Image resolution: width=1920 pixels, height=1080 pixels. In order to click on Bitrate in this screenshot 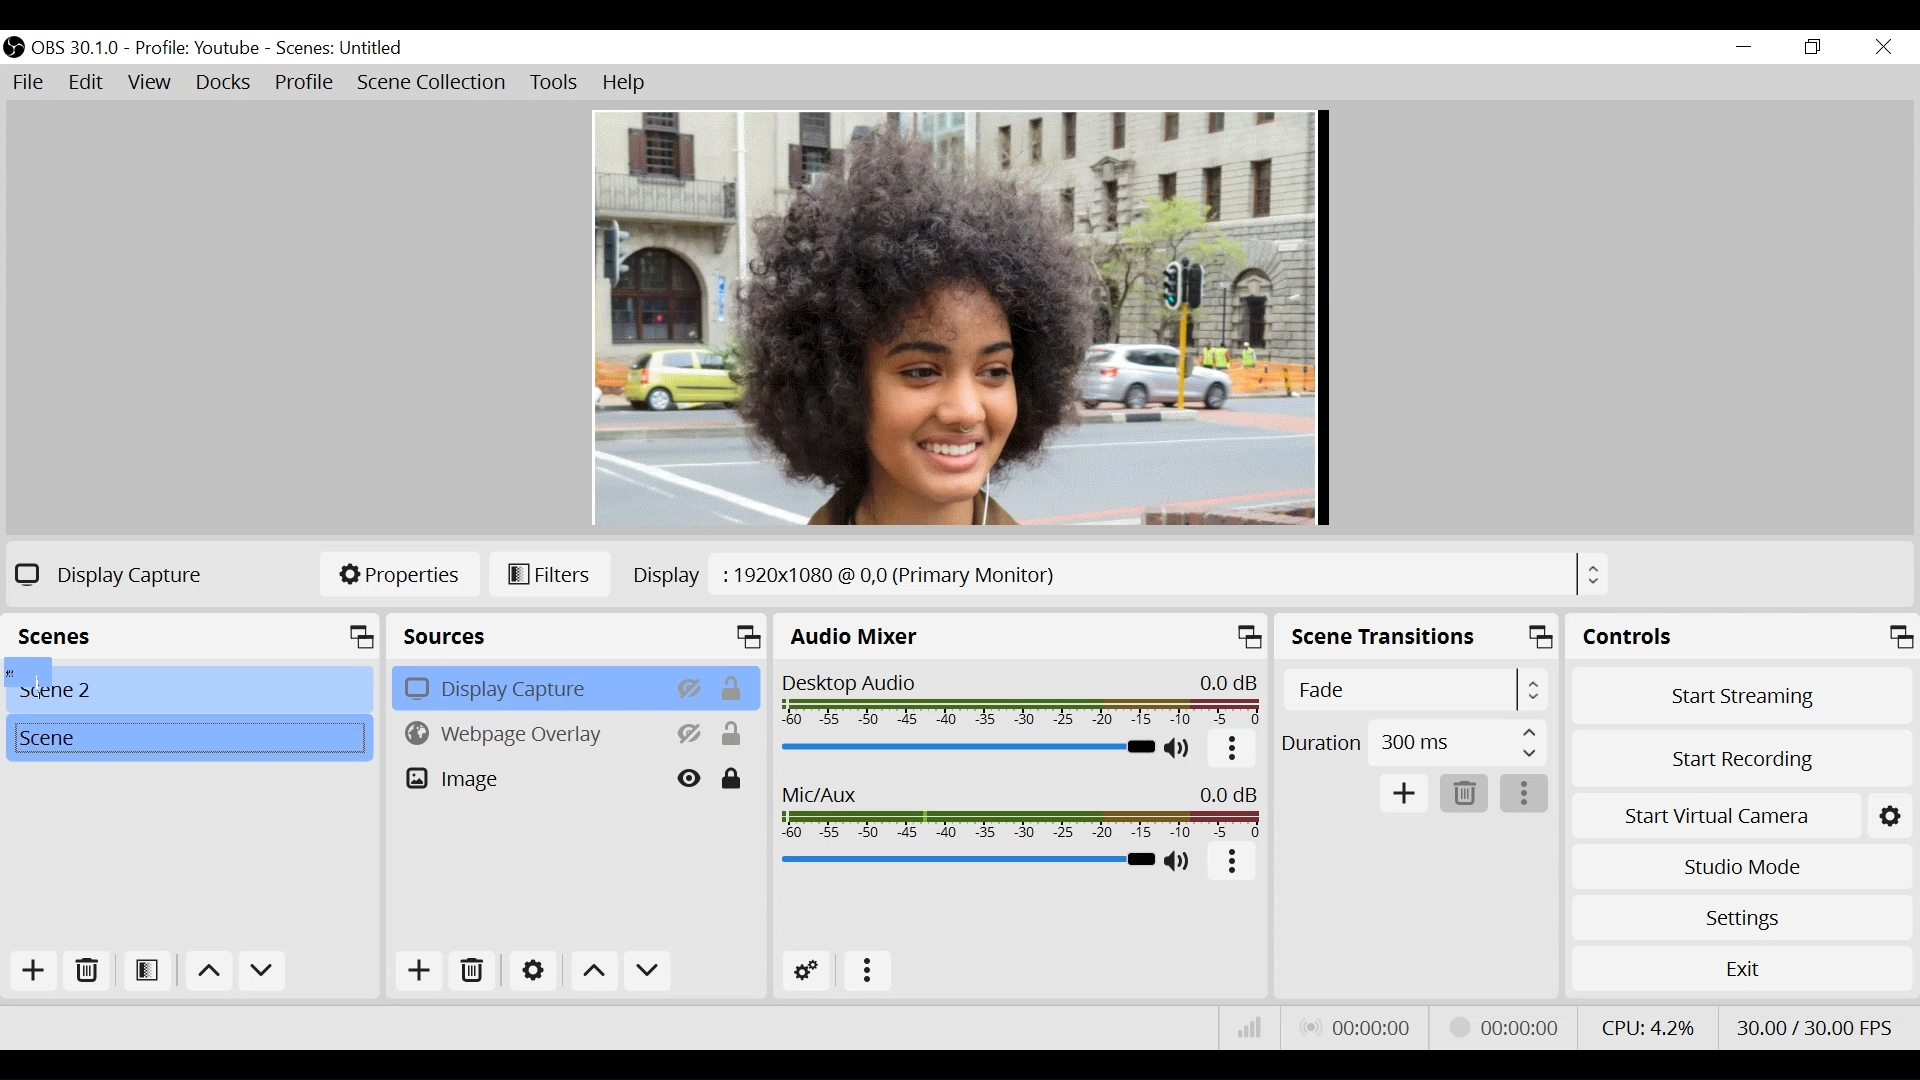, I will do `click(1246, 1026)`.